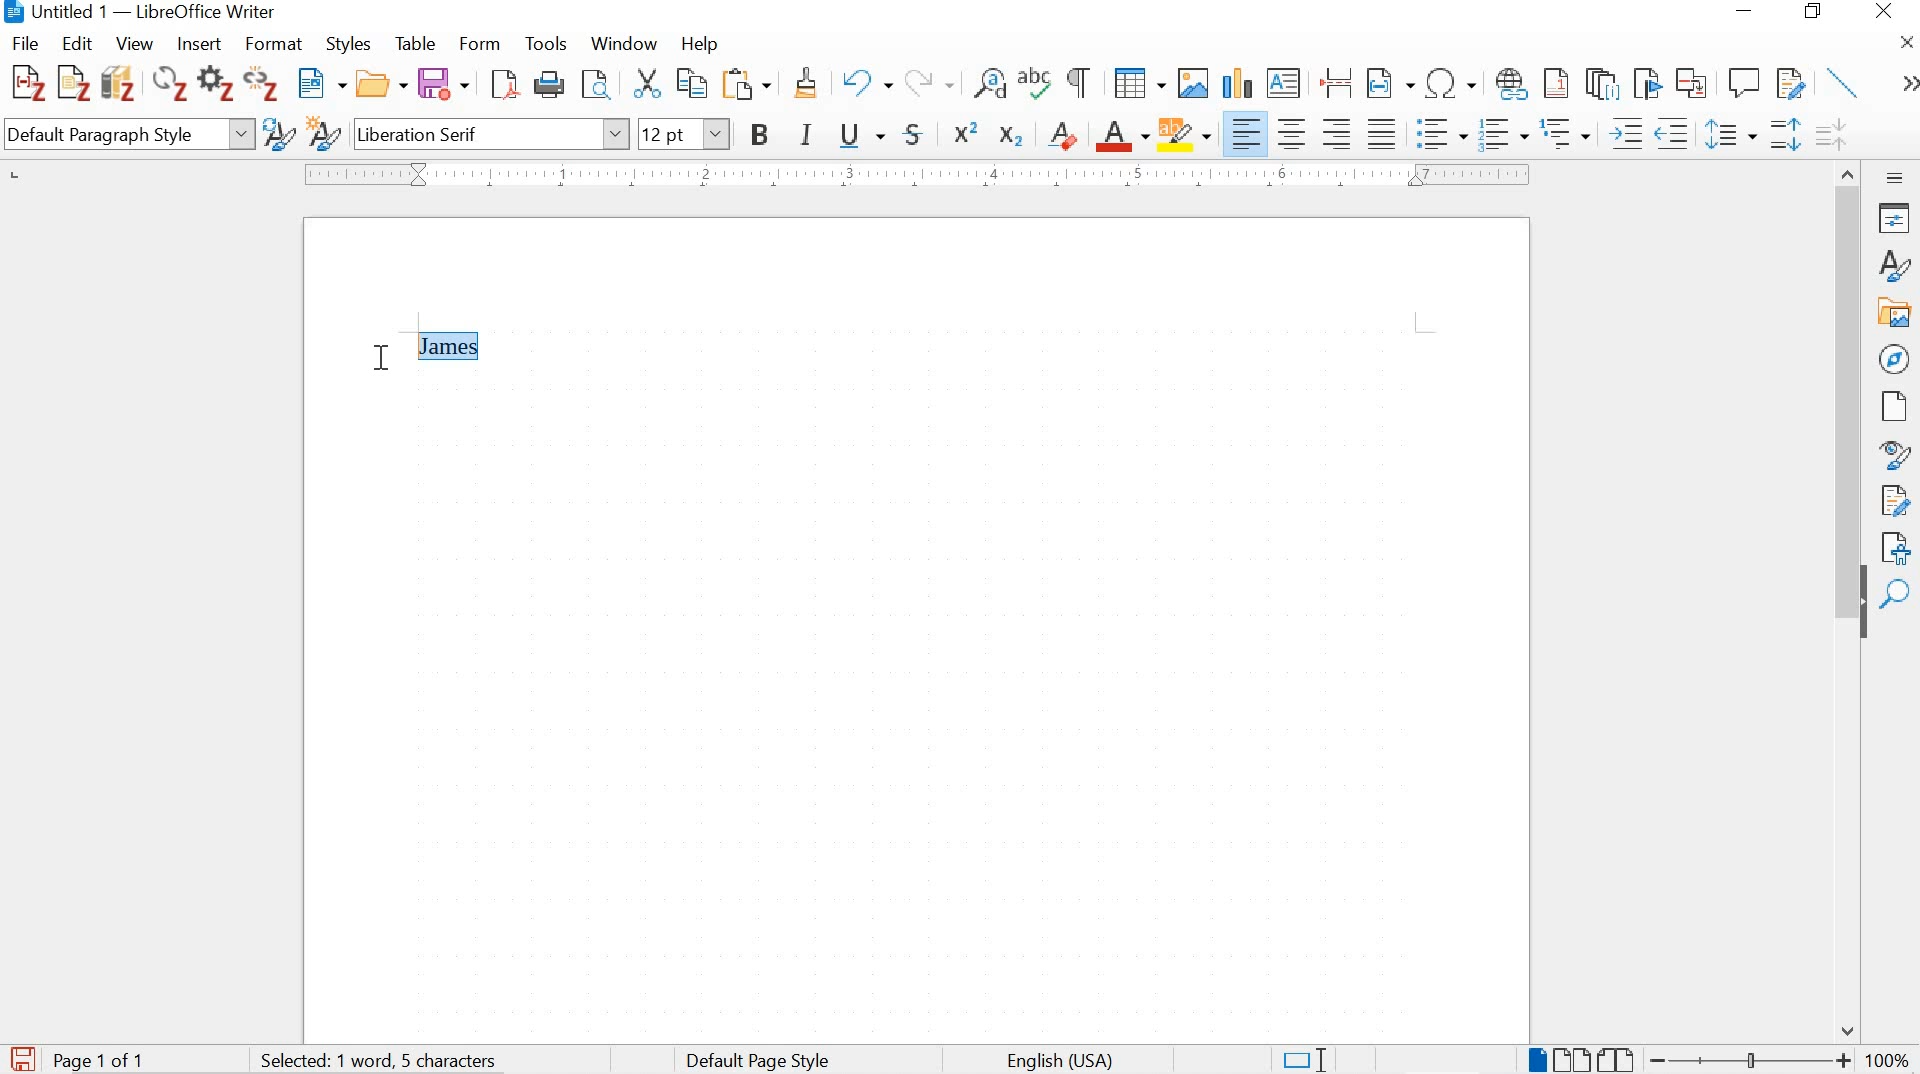 The width and height of the screenshot is (1920, 1074). I want to click on window, so click(622, 46).